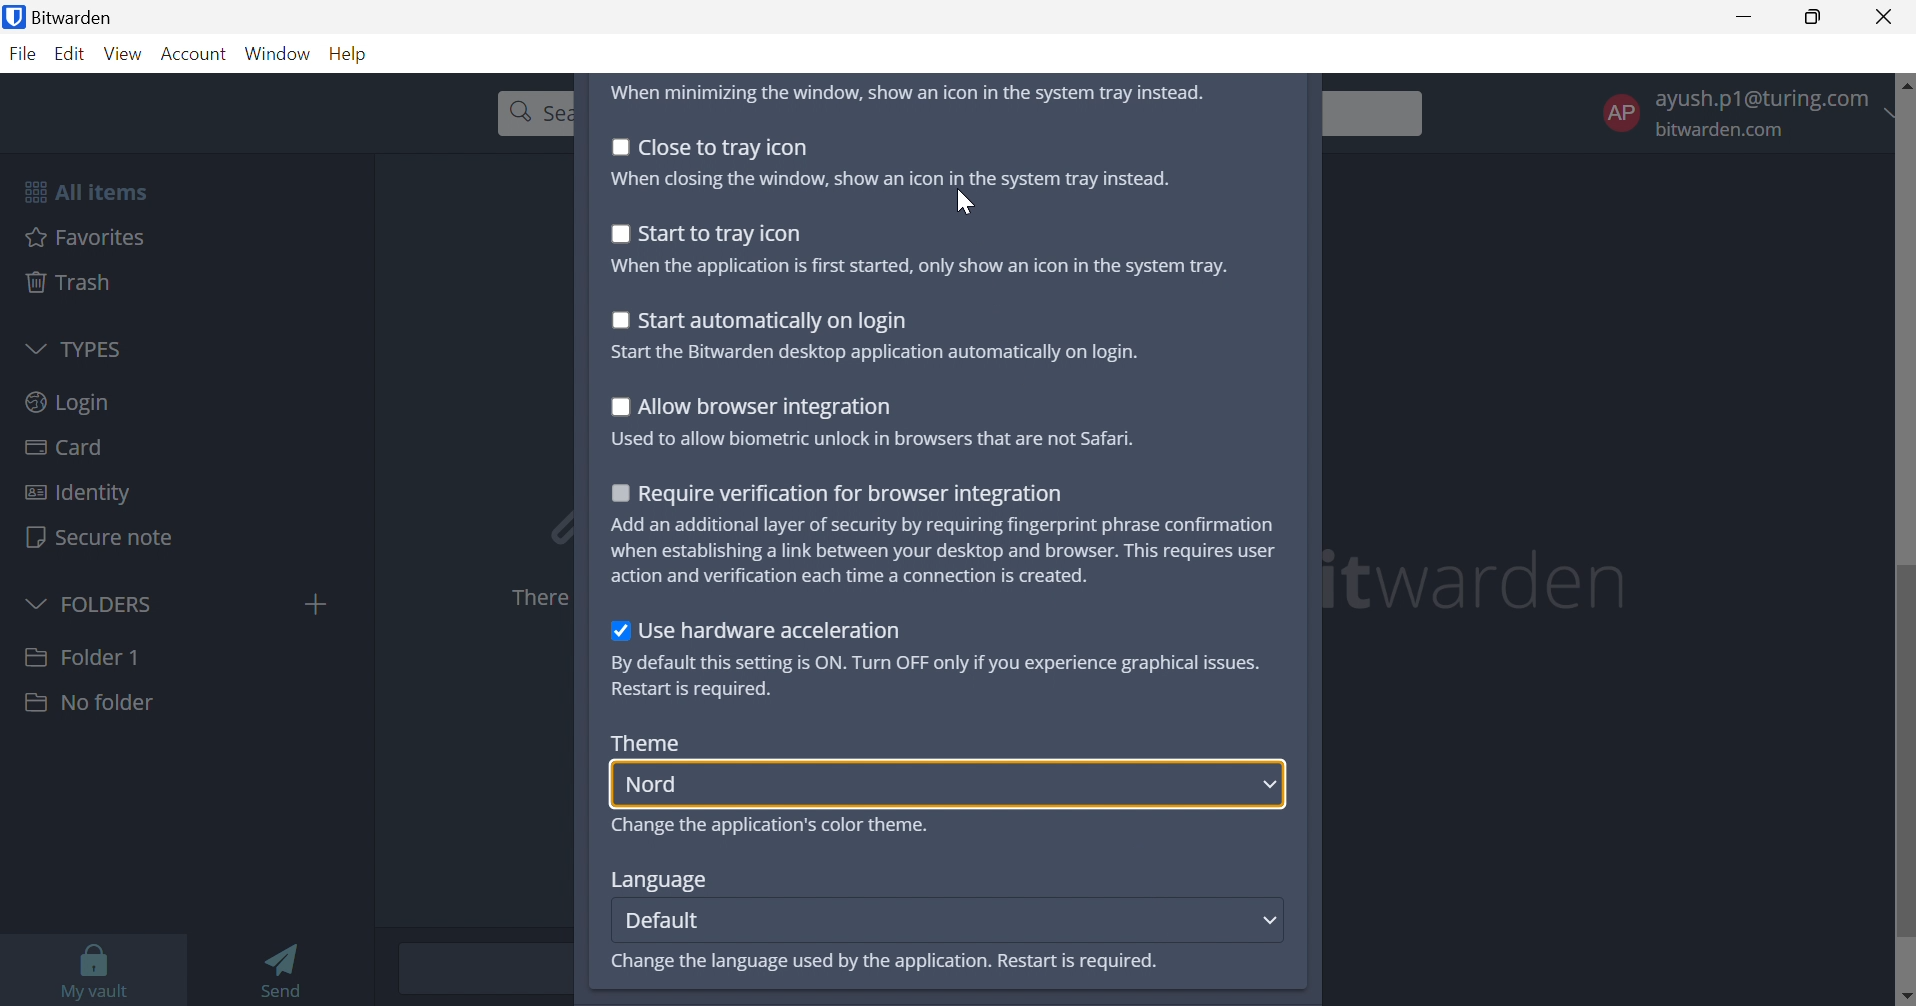 Image resolution: width=1916 pixels, height=1006 pixels. Describe the element at coordinates (877, 353) in the screenshot. I see `Start the Bitwarden desktop application automatically on login.` at that location.